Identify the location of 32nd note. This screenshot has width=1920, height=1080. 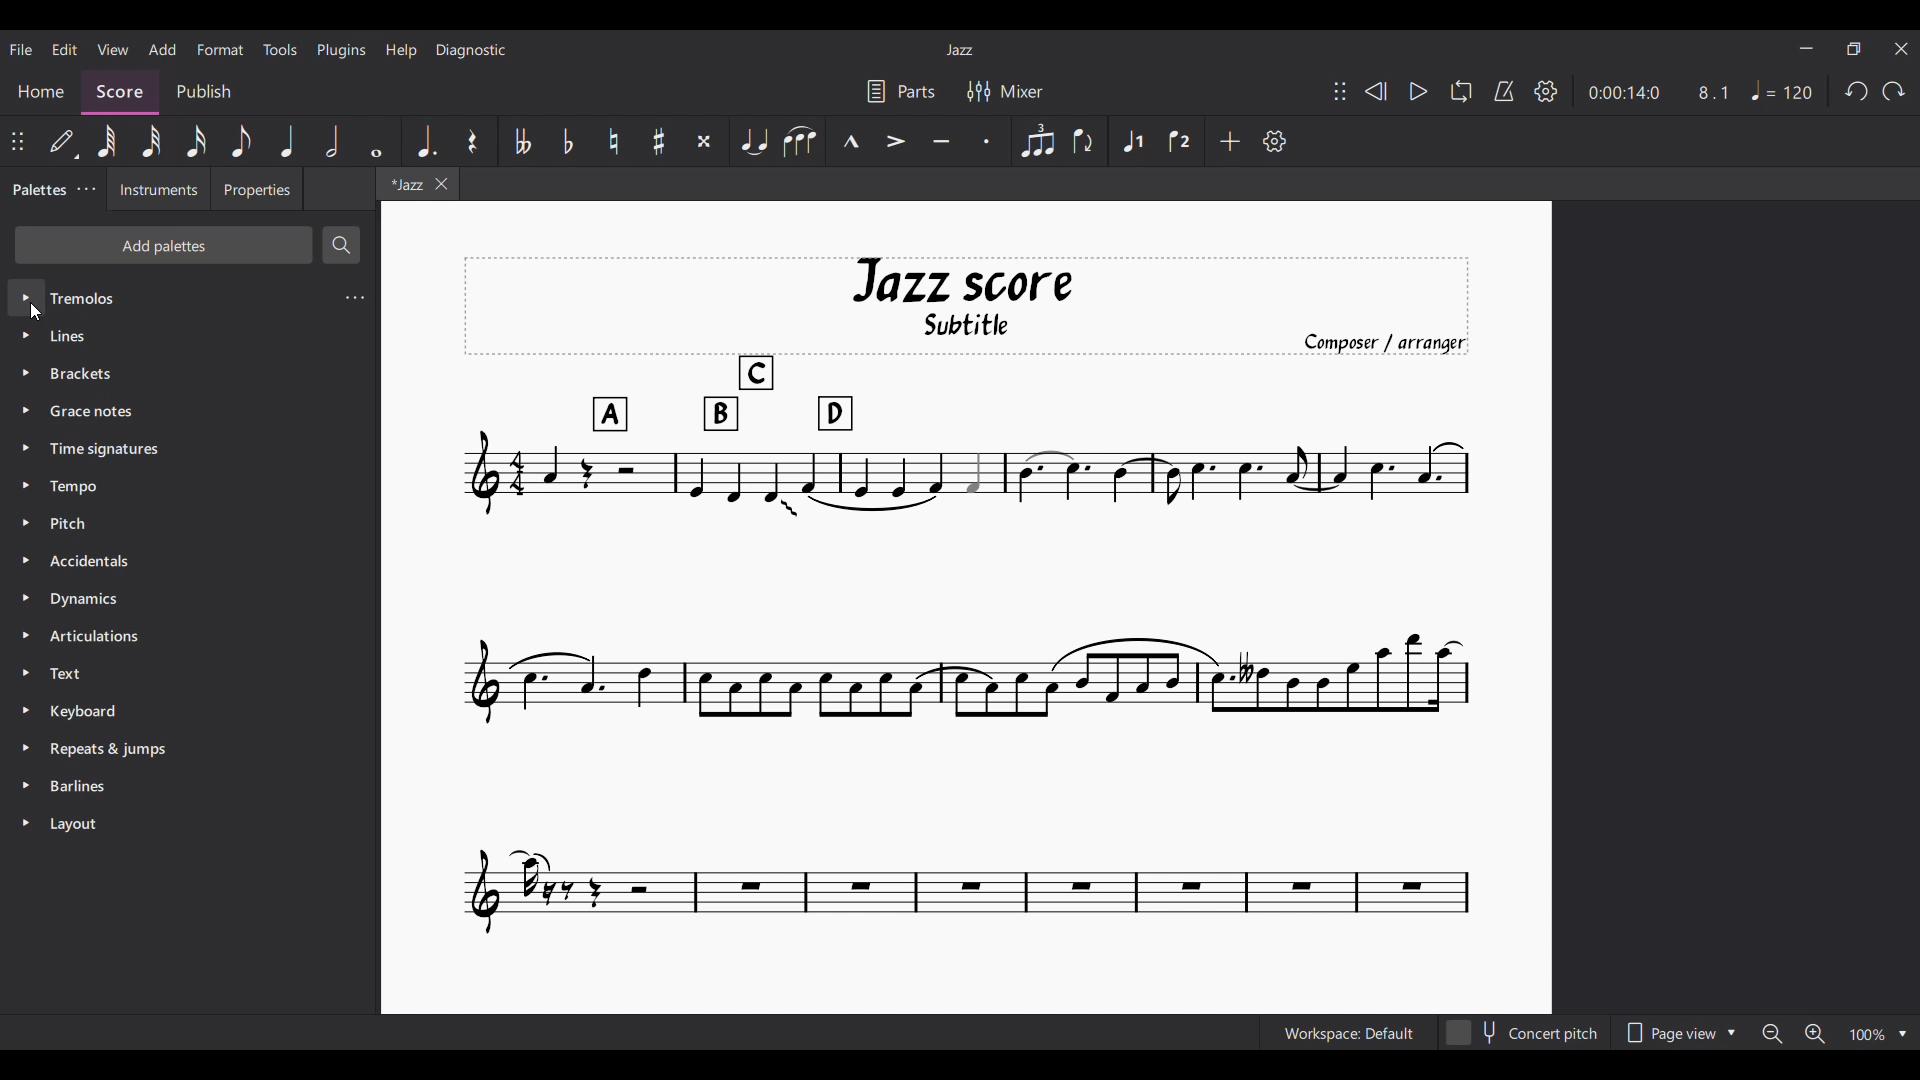
(151, 142).